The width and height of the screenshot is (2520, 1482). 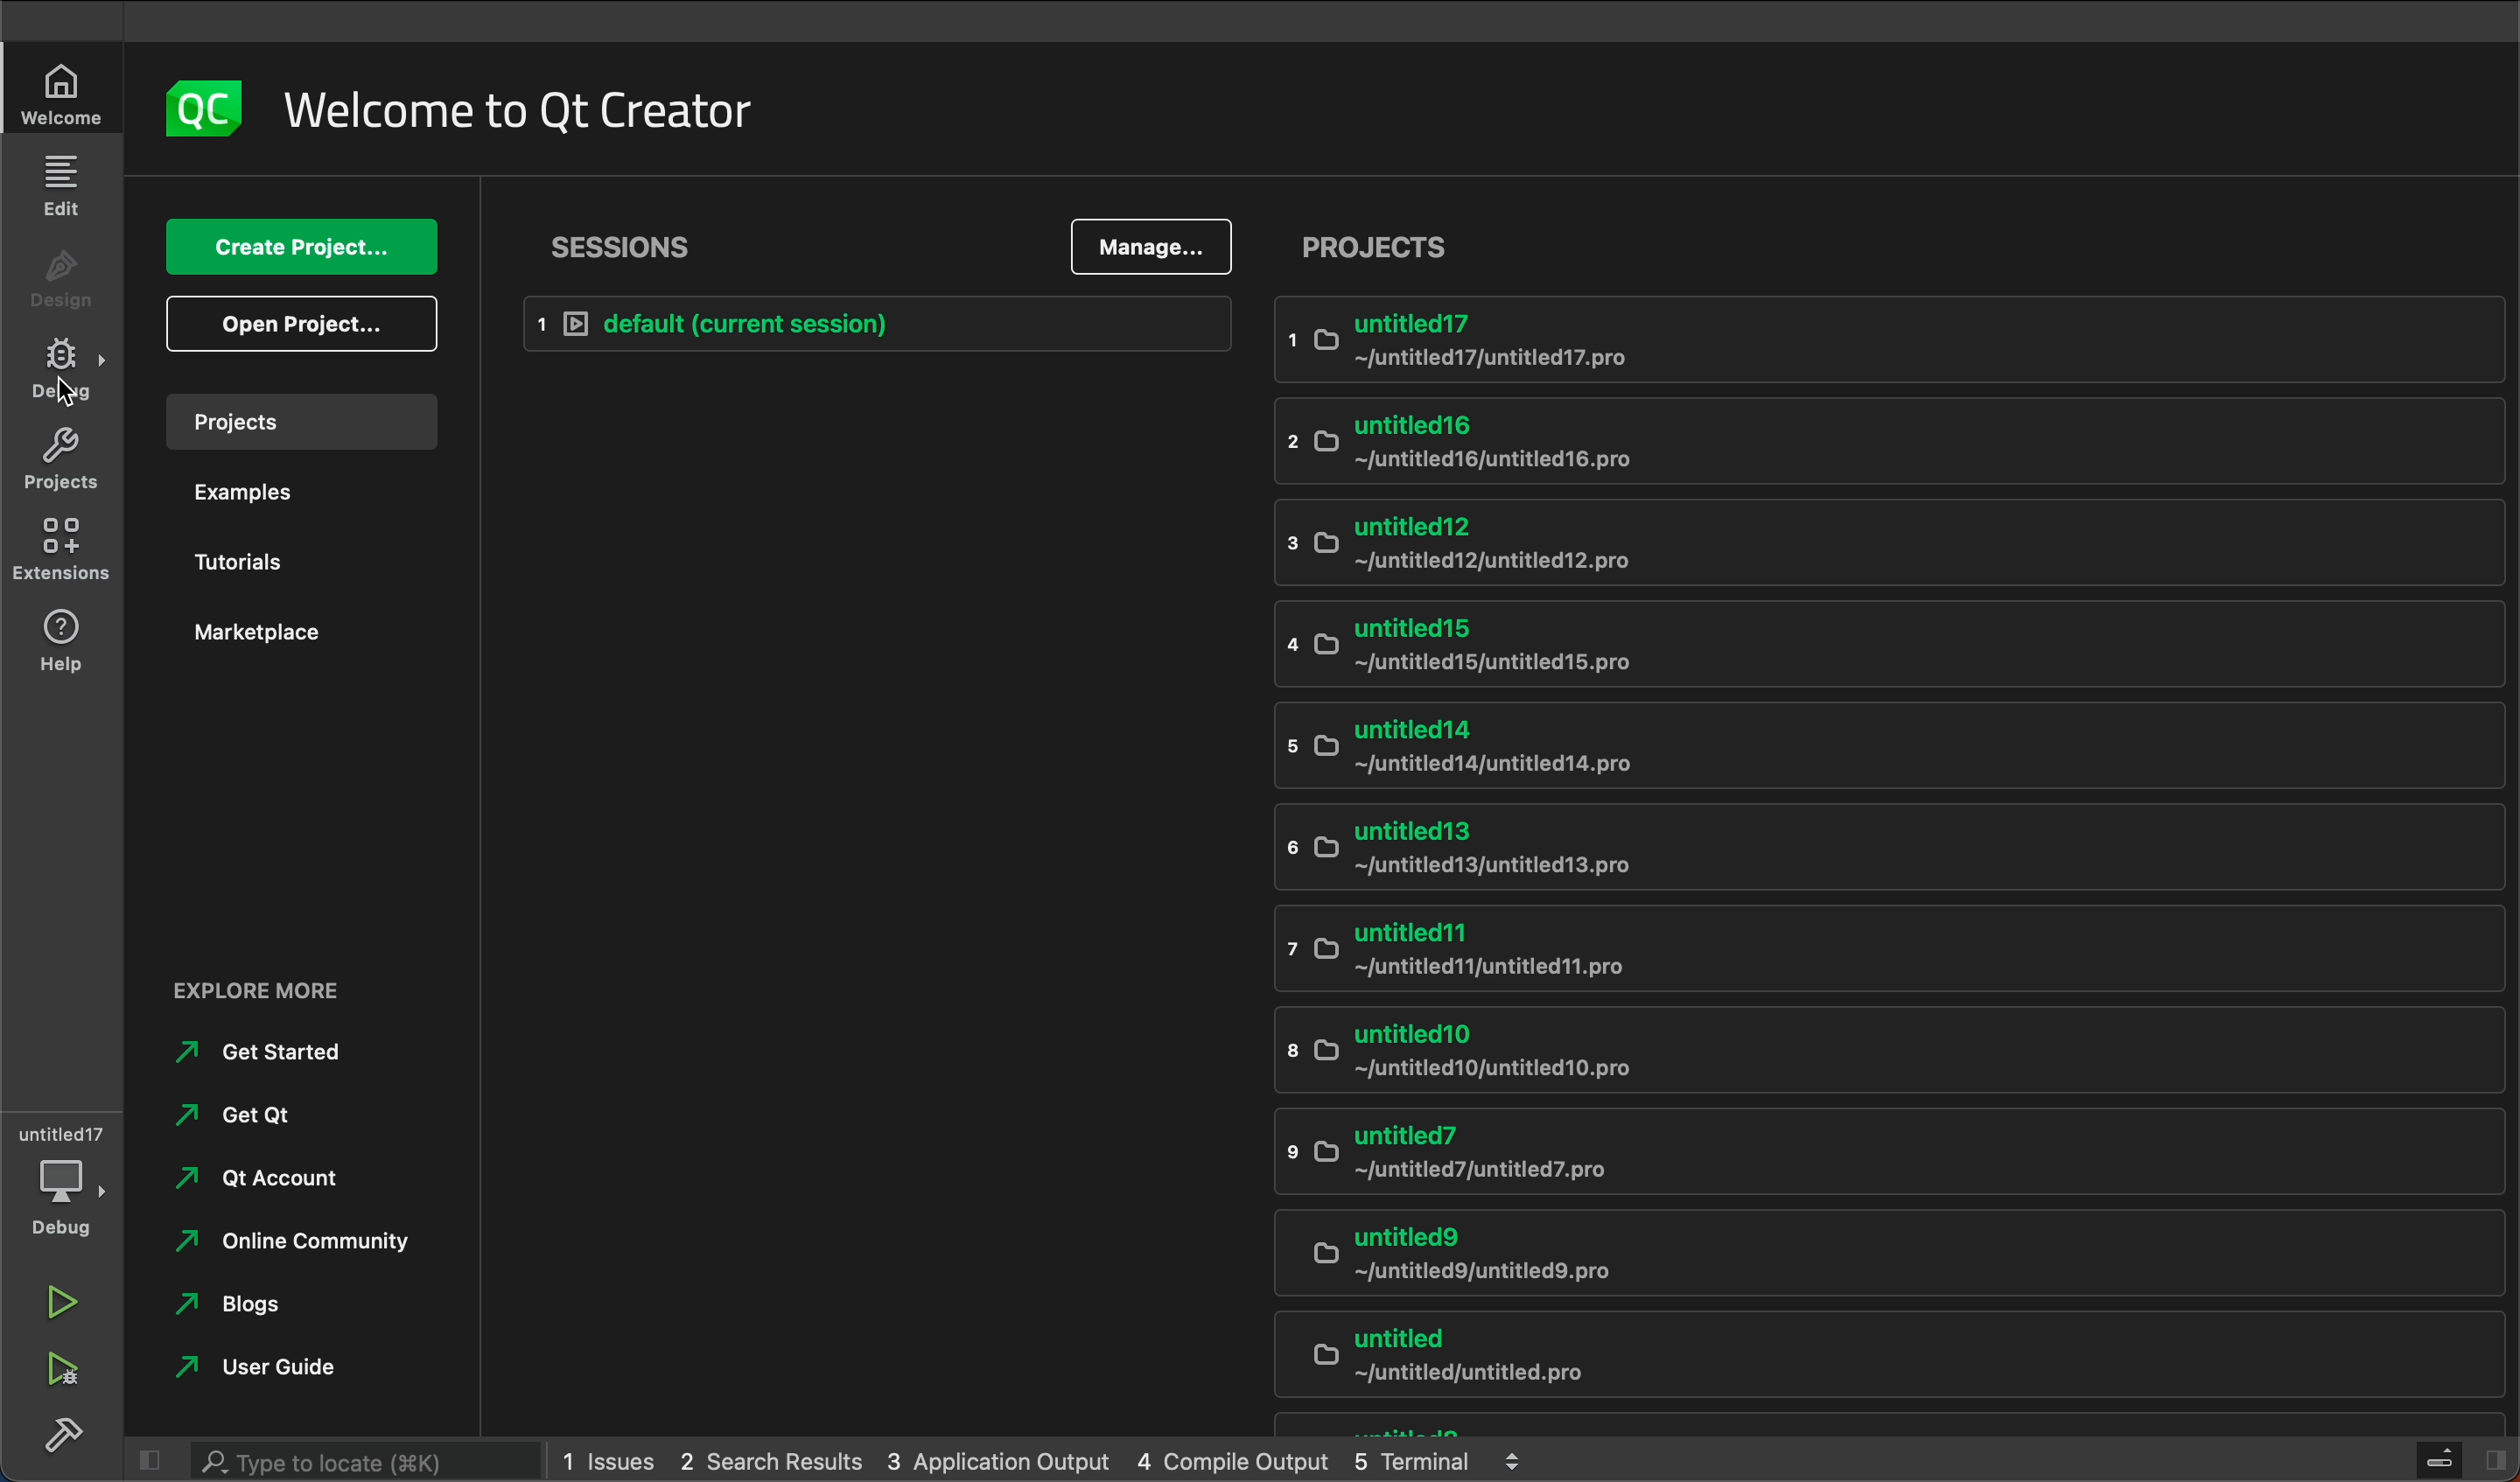 What do you see at coordinates (309, 562) in the screenshot?
I see `tutorials` at bounding box center [309, 562].